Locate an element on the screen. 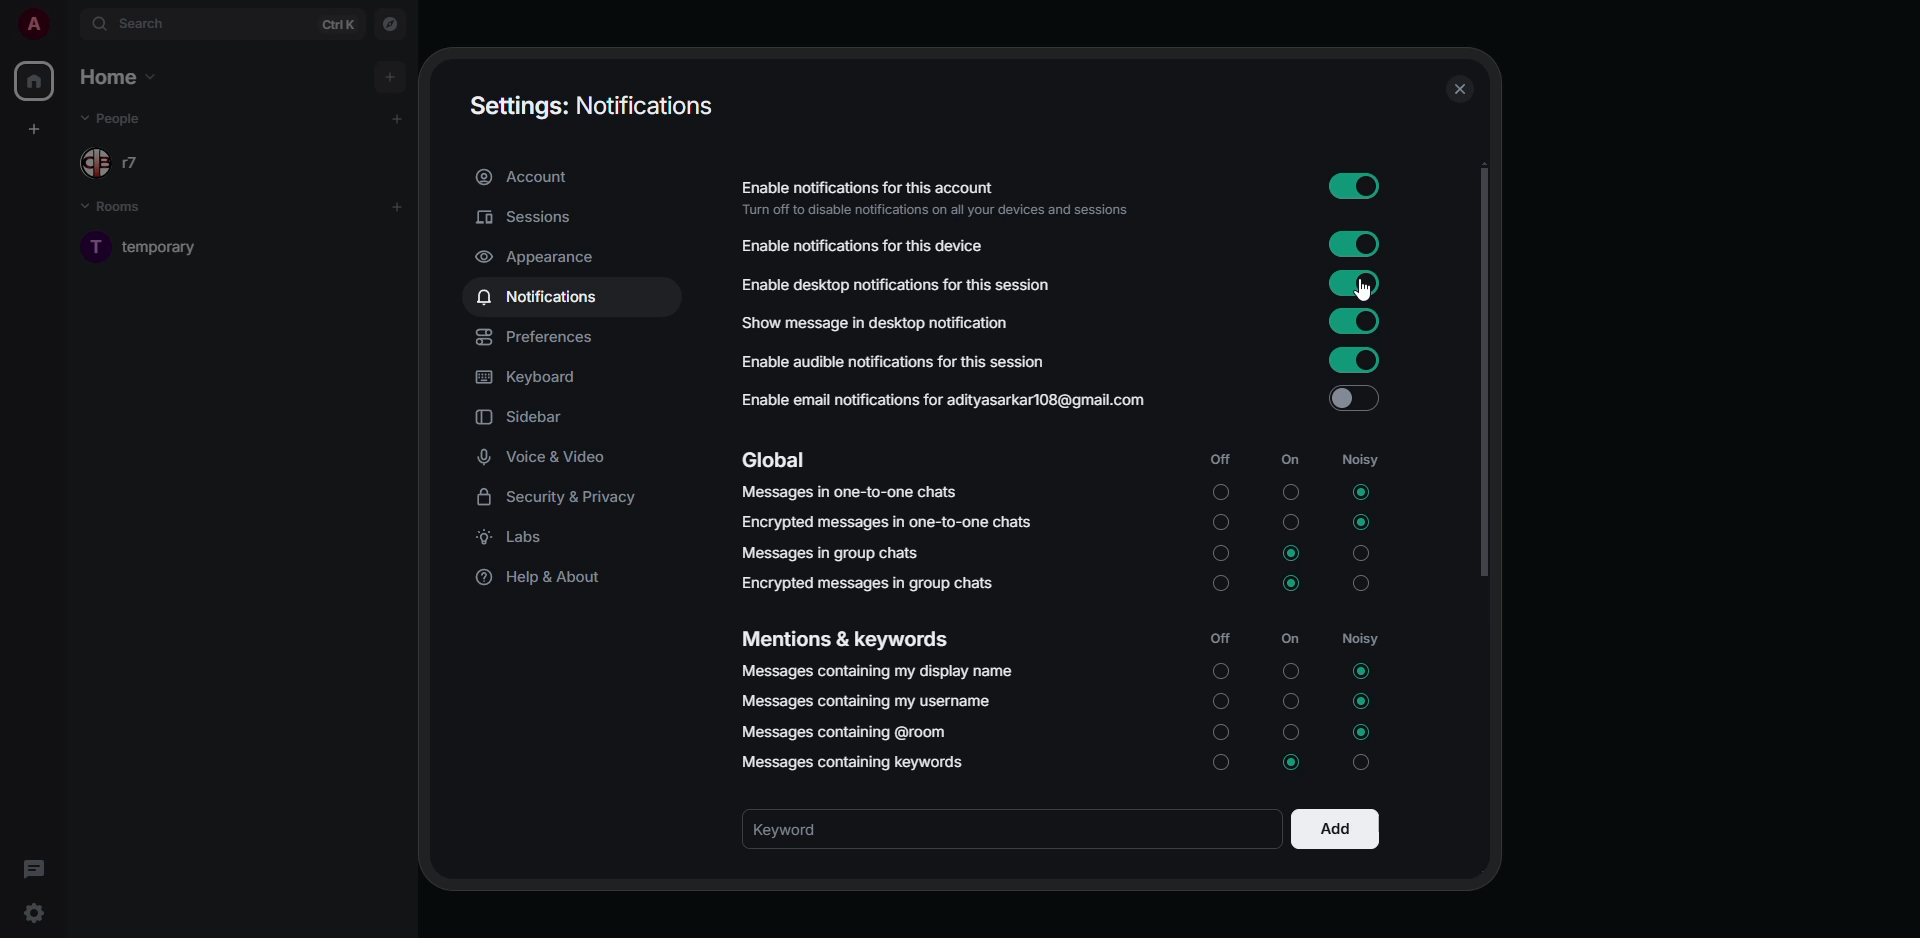 The image size is (1920, 938). selected is located at coordinates (1294, 762).